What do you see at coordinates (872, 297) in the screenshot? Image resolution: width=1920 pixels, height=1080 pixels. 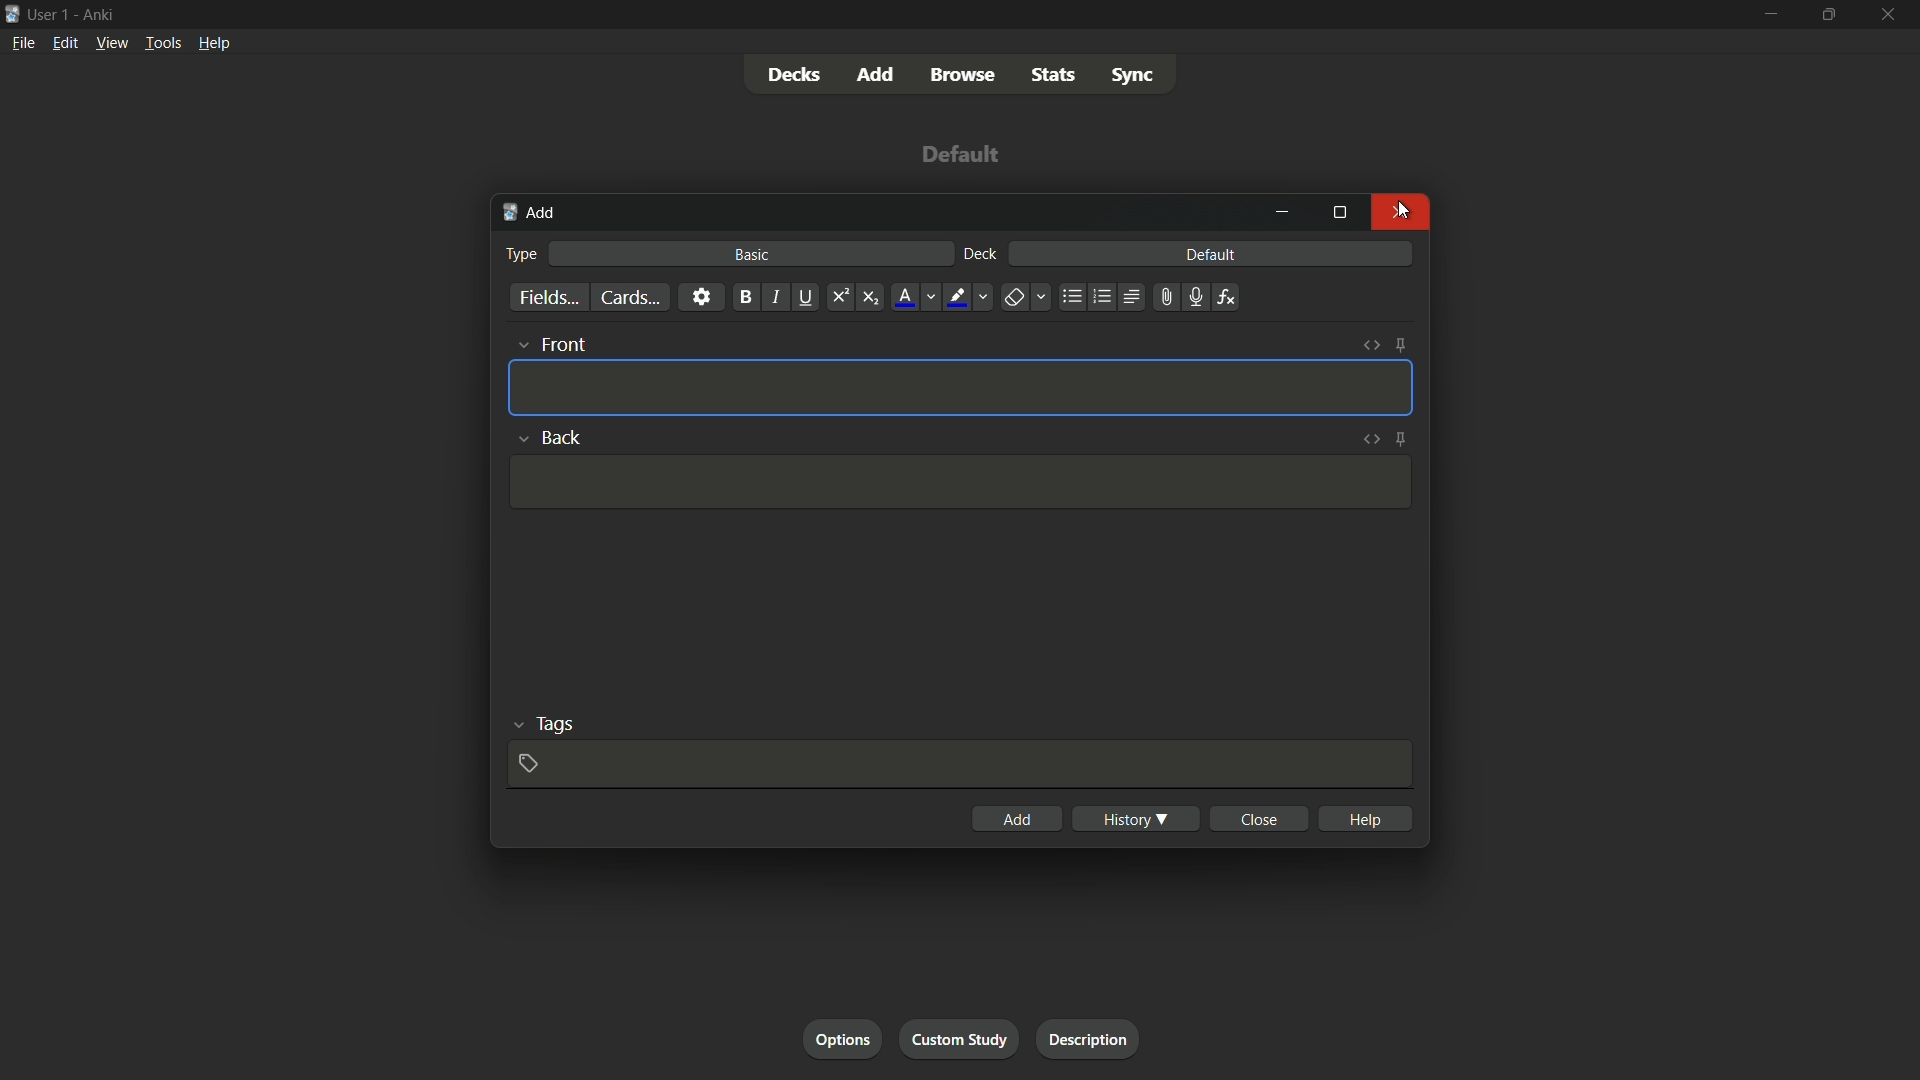 I see `subscript` at bounding box center [872, 297].